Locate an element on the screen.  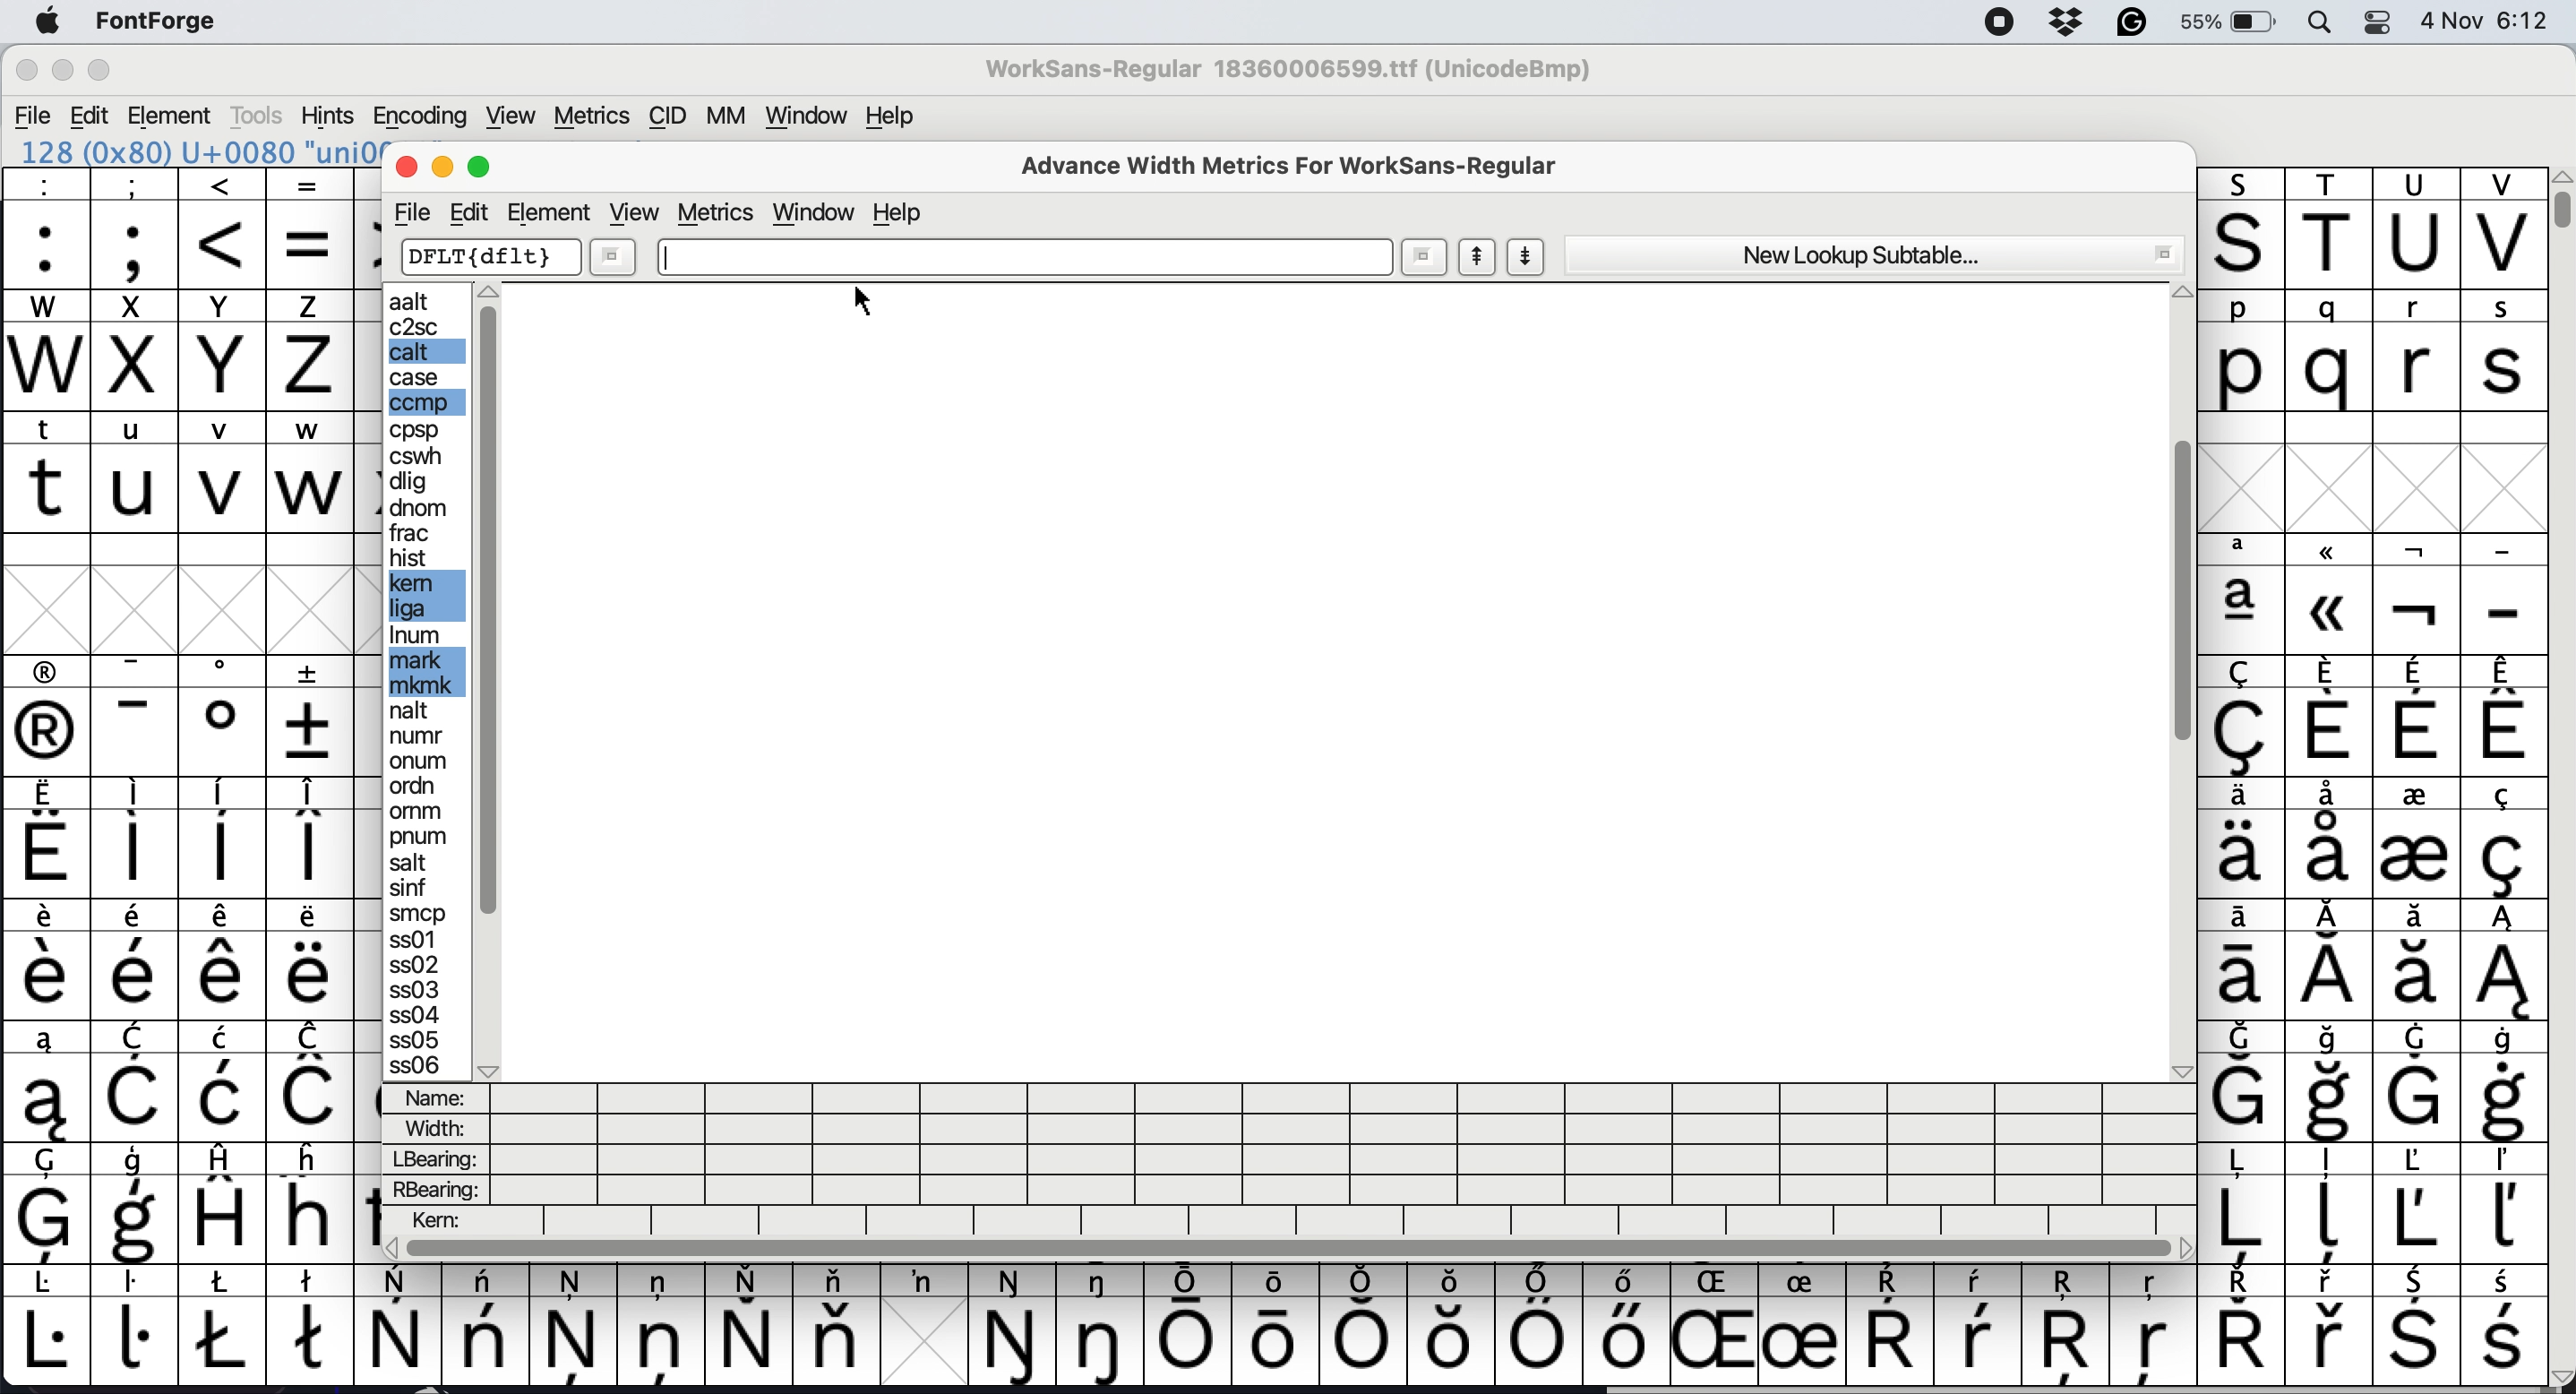
4 Nov 6:12 is located at coordinates (2481, 26).